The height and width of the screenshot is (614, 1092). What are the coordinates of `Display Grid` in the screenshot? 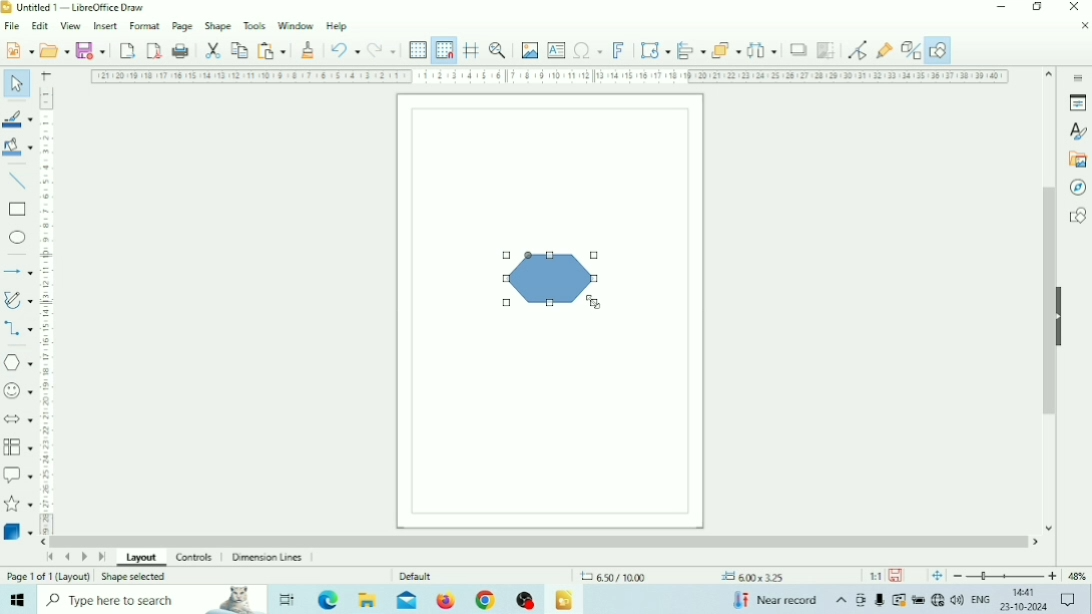 It's located at (418, 51).